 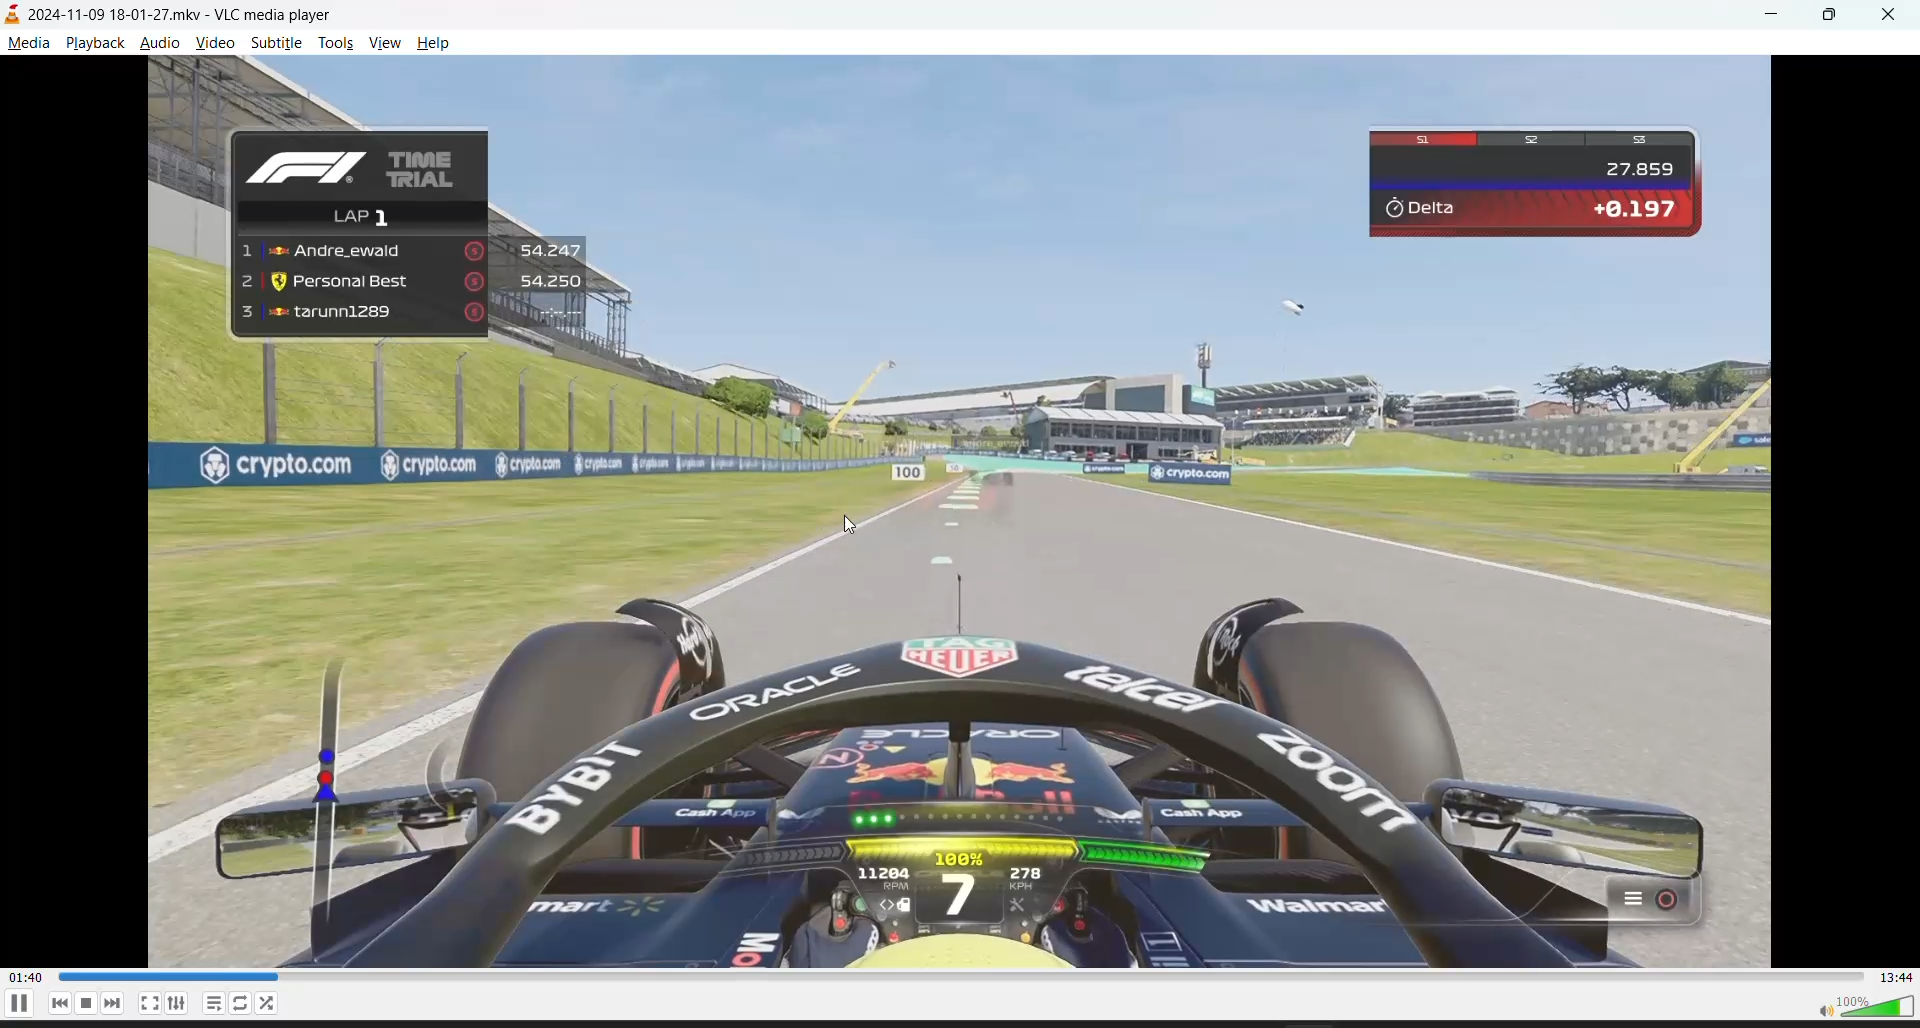 I want to click on tools, so click(x=334, y=43).